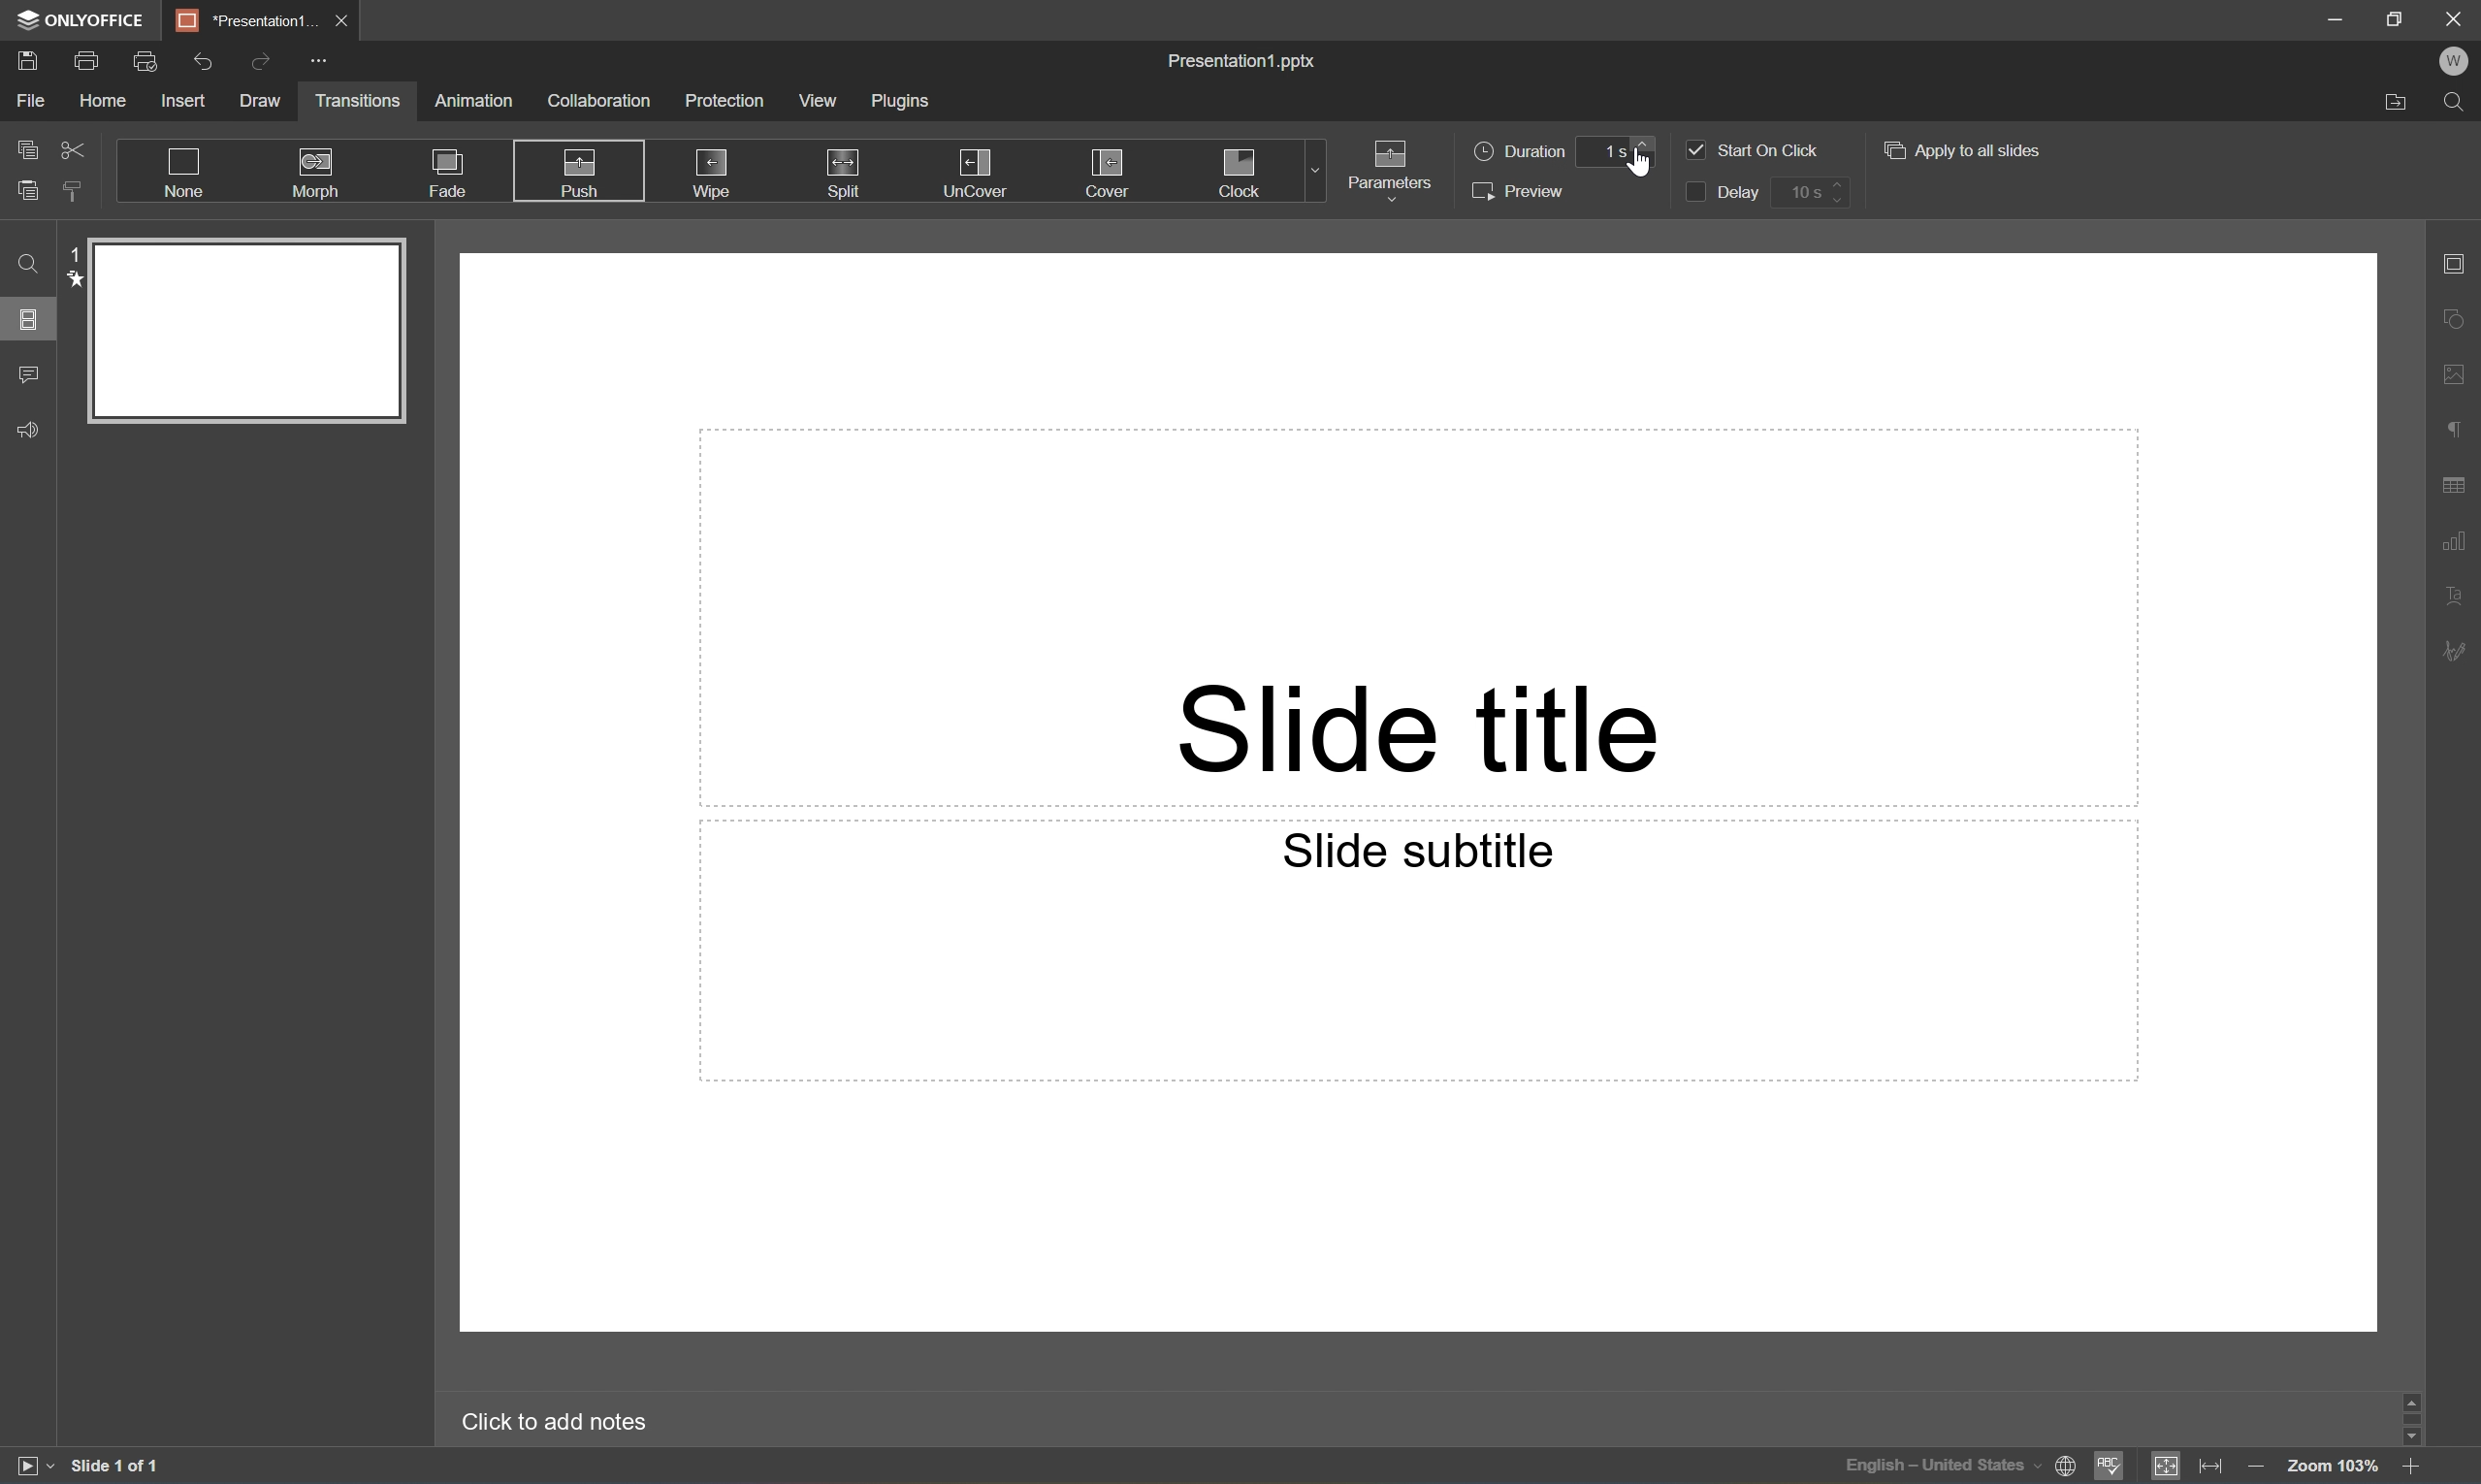 Image resolution: width=2481 pixels, height=1484 pixels. What do you see at coordinates (247, 20) in the screenshot?
I see `Presentation1...` at bounding box center [247, 20].